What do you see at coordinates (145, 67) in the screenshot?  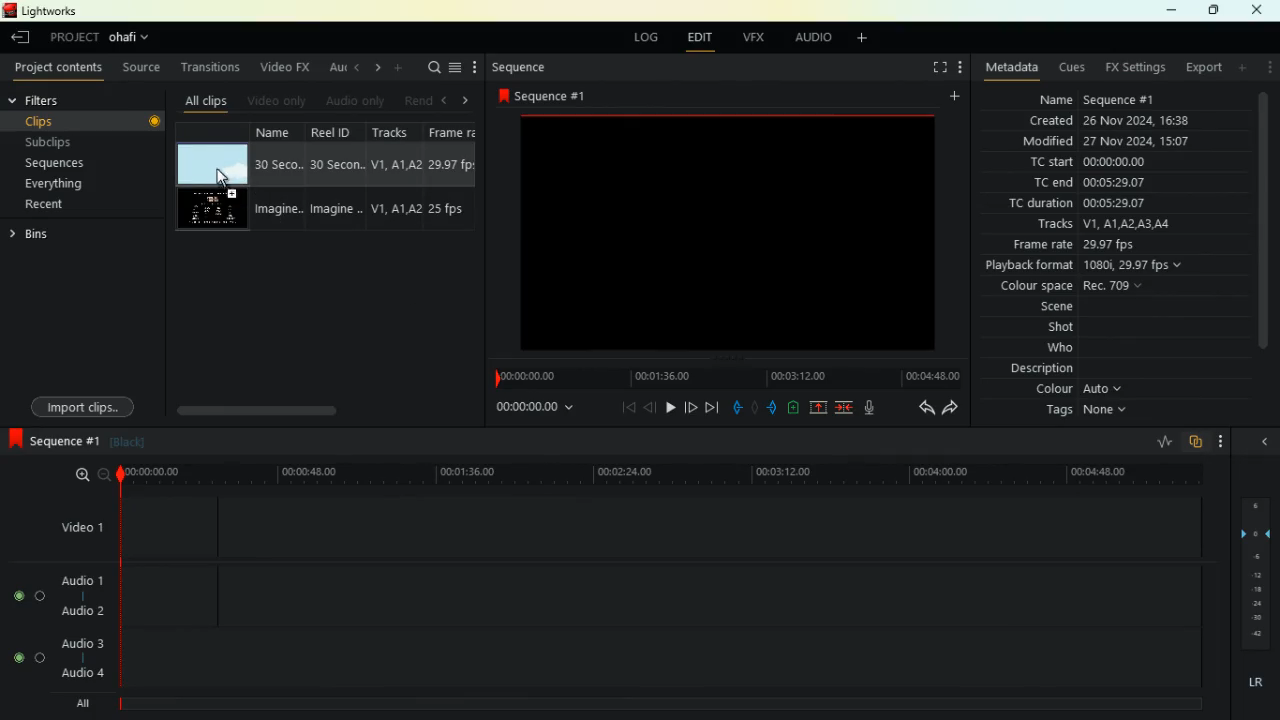 I see `source` at bounding box center [145, 67].